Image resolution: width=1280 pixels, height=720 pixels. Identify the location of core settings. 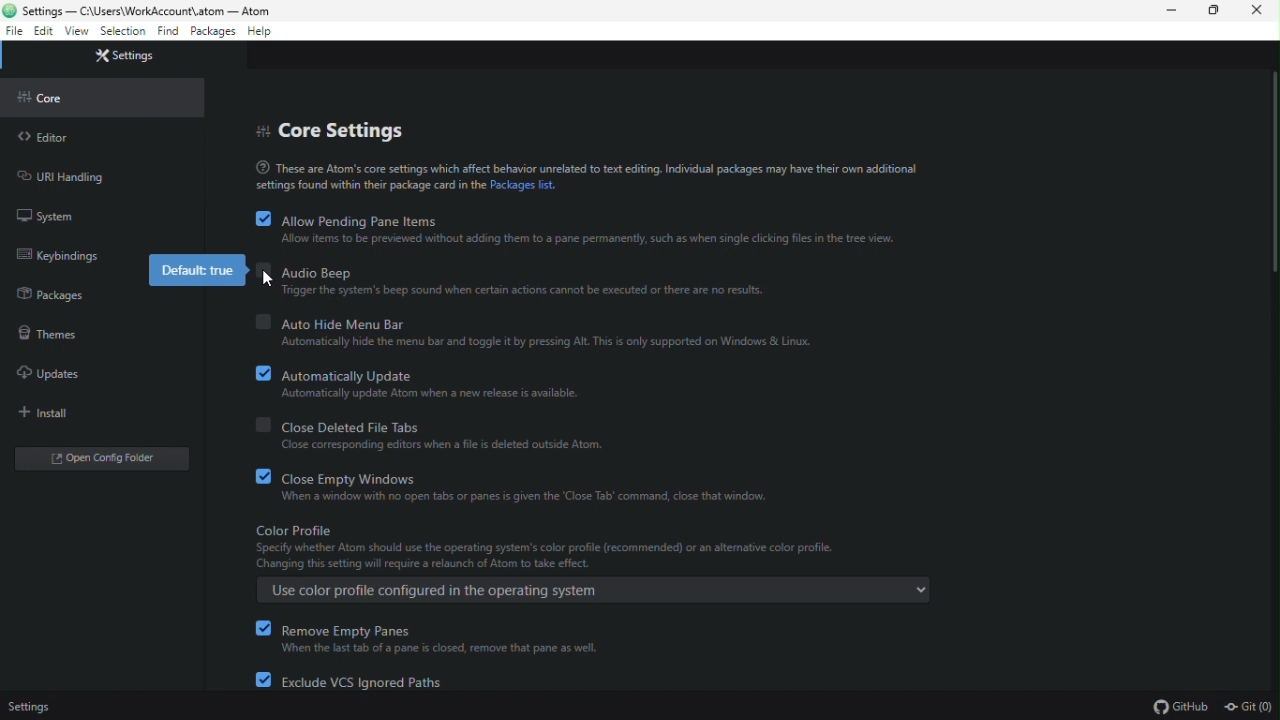
(327, 131).